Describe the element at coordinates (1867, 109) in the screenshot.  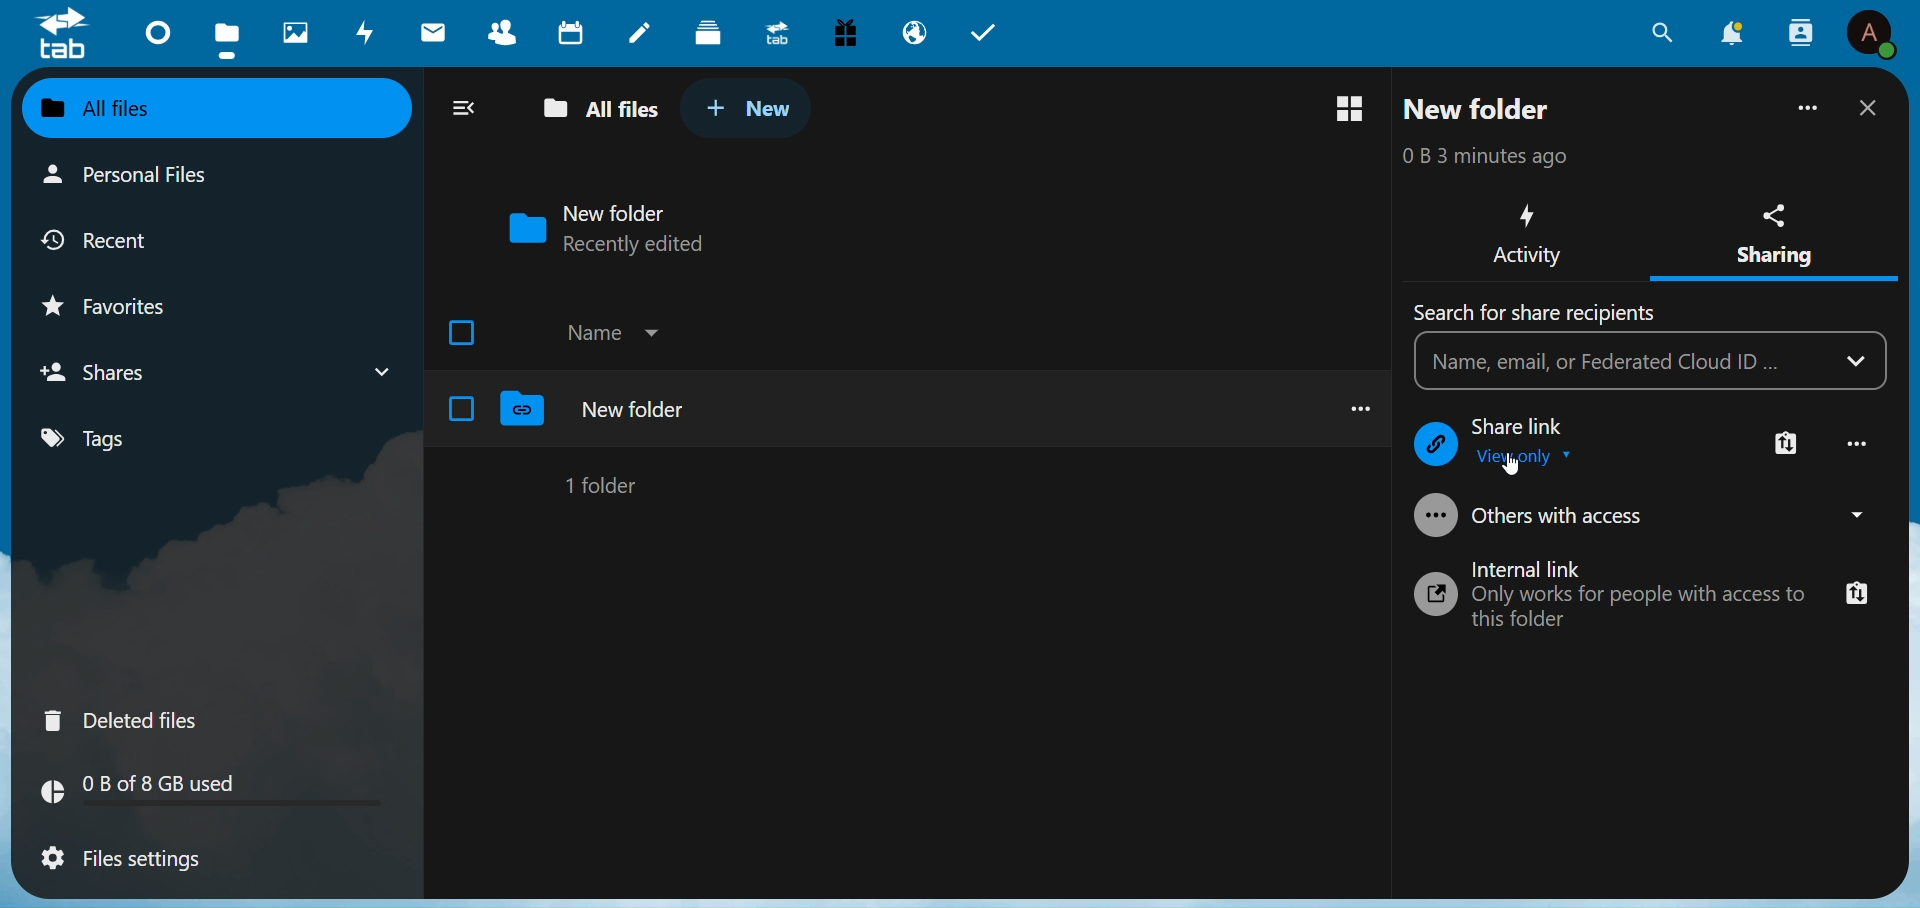
I see `Close` at that location.